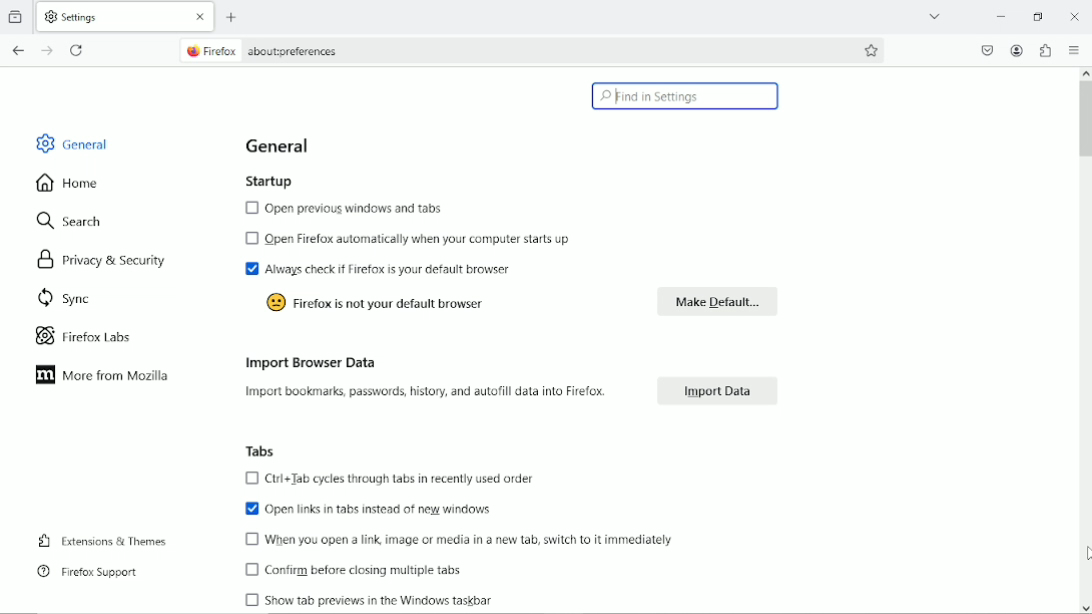 Image resolution: width=1092 pixels, height=614 pixels. Describe the element at coordinates (255, 450) in the screenshot. I see `Tabs` at that location.